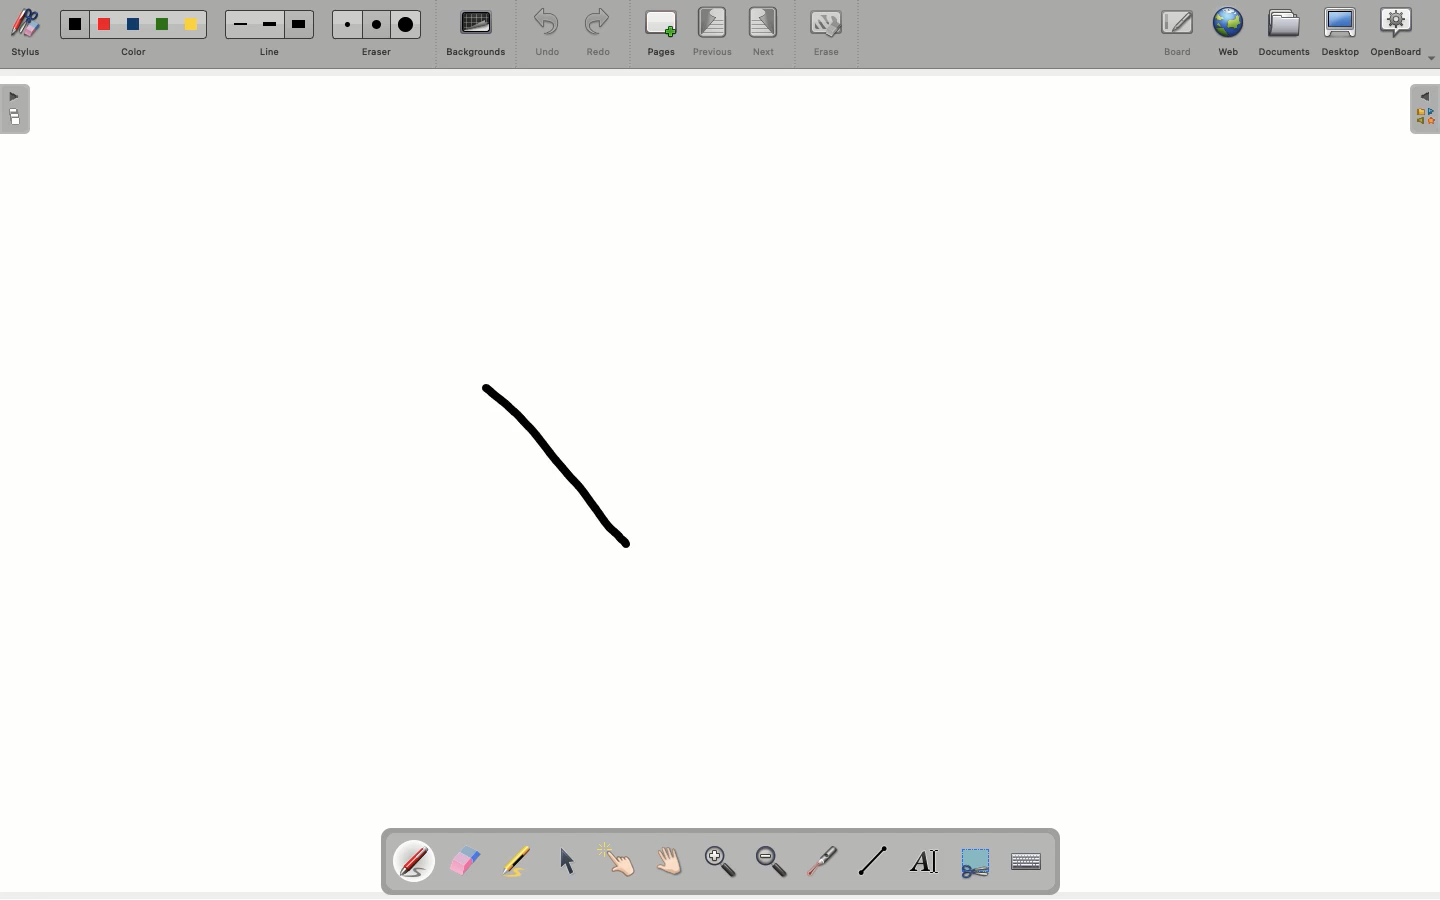  What do you see at coordinates (1178, 36) in the screenshot?
I see `Borad` at bounding box center [1178, 36].